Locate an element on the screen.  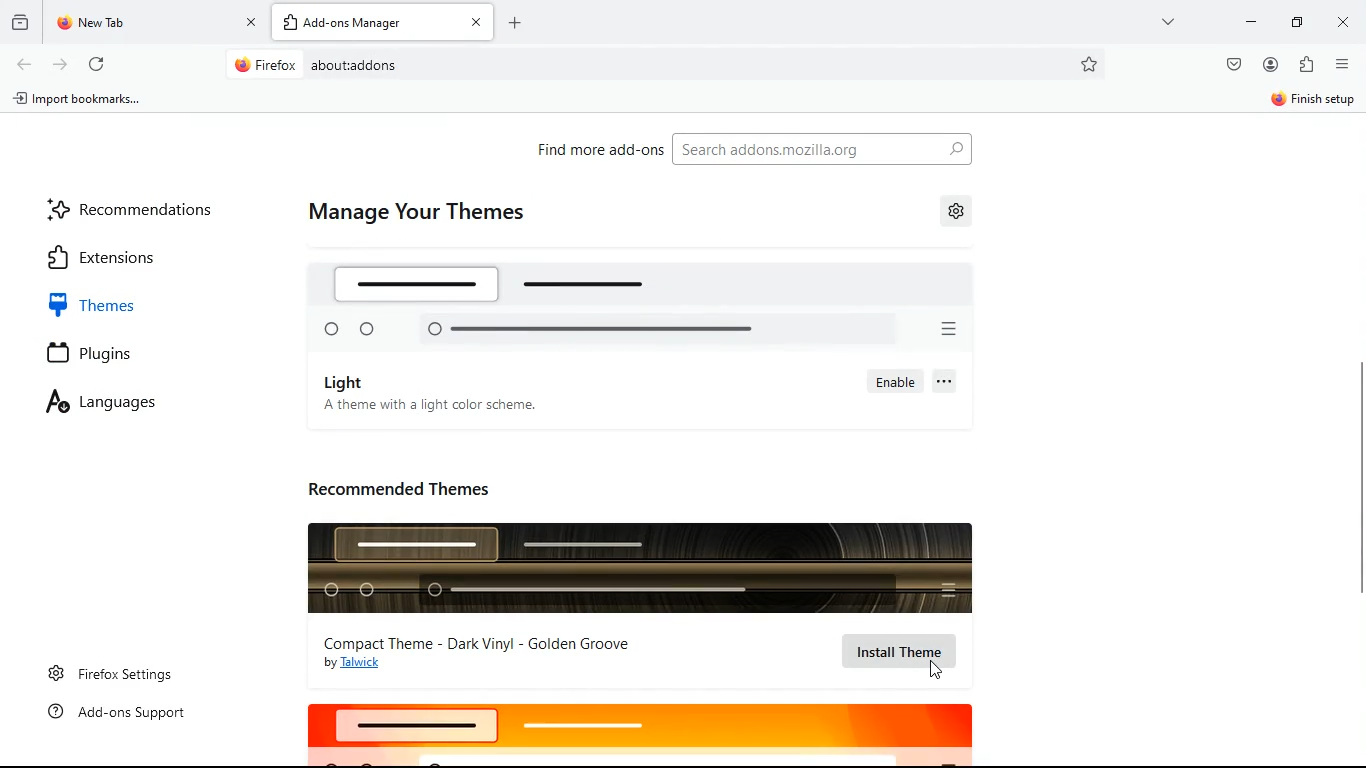
favorites is located at coordinates (1090, 64).